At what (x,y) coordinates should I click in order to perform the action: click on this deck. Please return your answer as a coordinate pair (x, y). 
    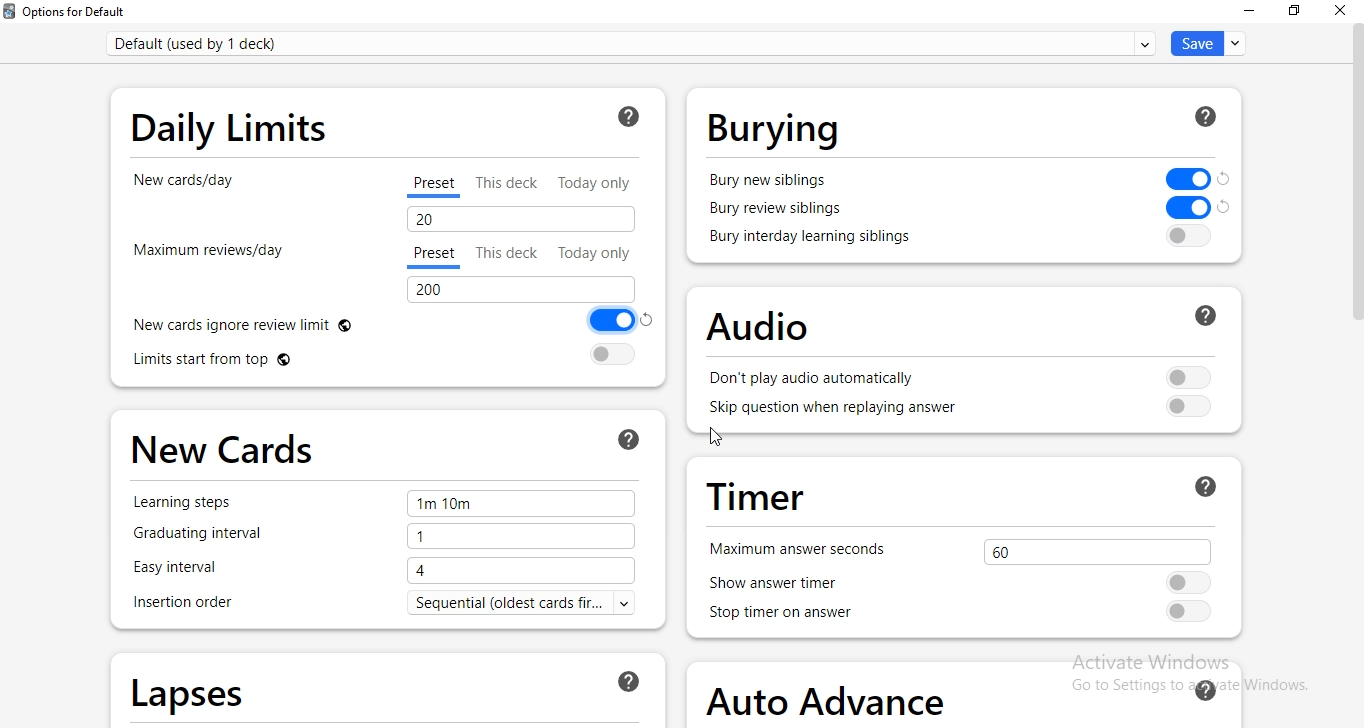
    Looking at the image, I should click on (511, 253).